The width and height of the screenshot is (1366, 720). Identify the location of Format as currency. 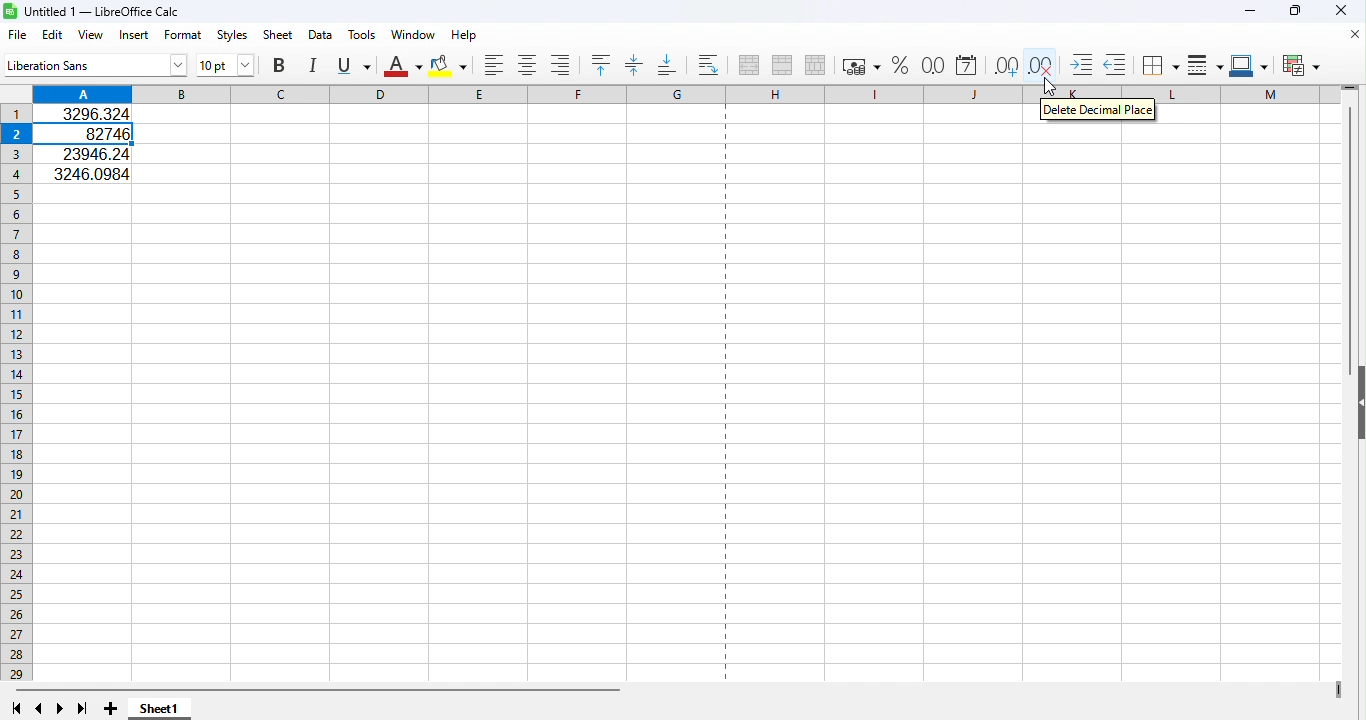
(860, 67).